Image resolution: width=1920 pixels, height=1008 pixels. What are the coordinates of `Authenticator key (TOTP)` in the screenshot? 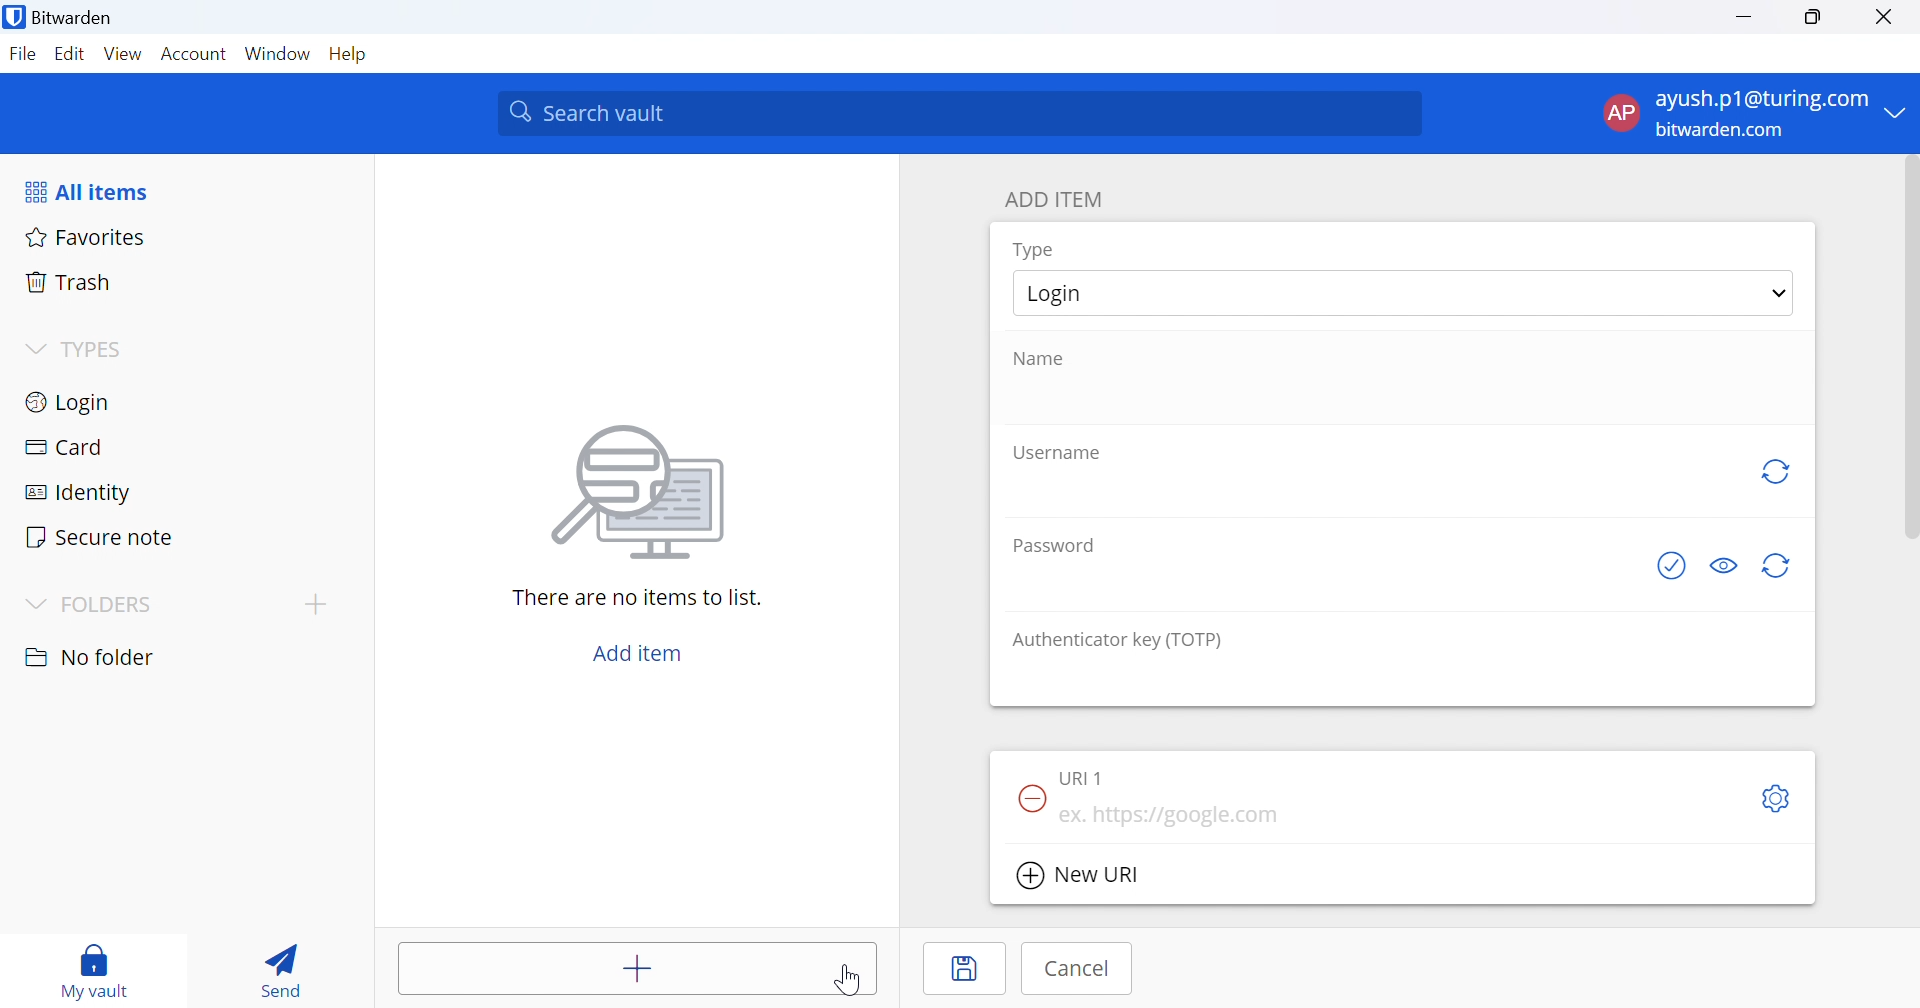 It's located at (1117, 642).